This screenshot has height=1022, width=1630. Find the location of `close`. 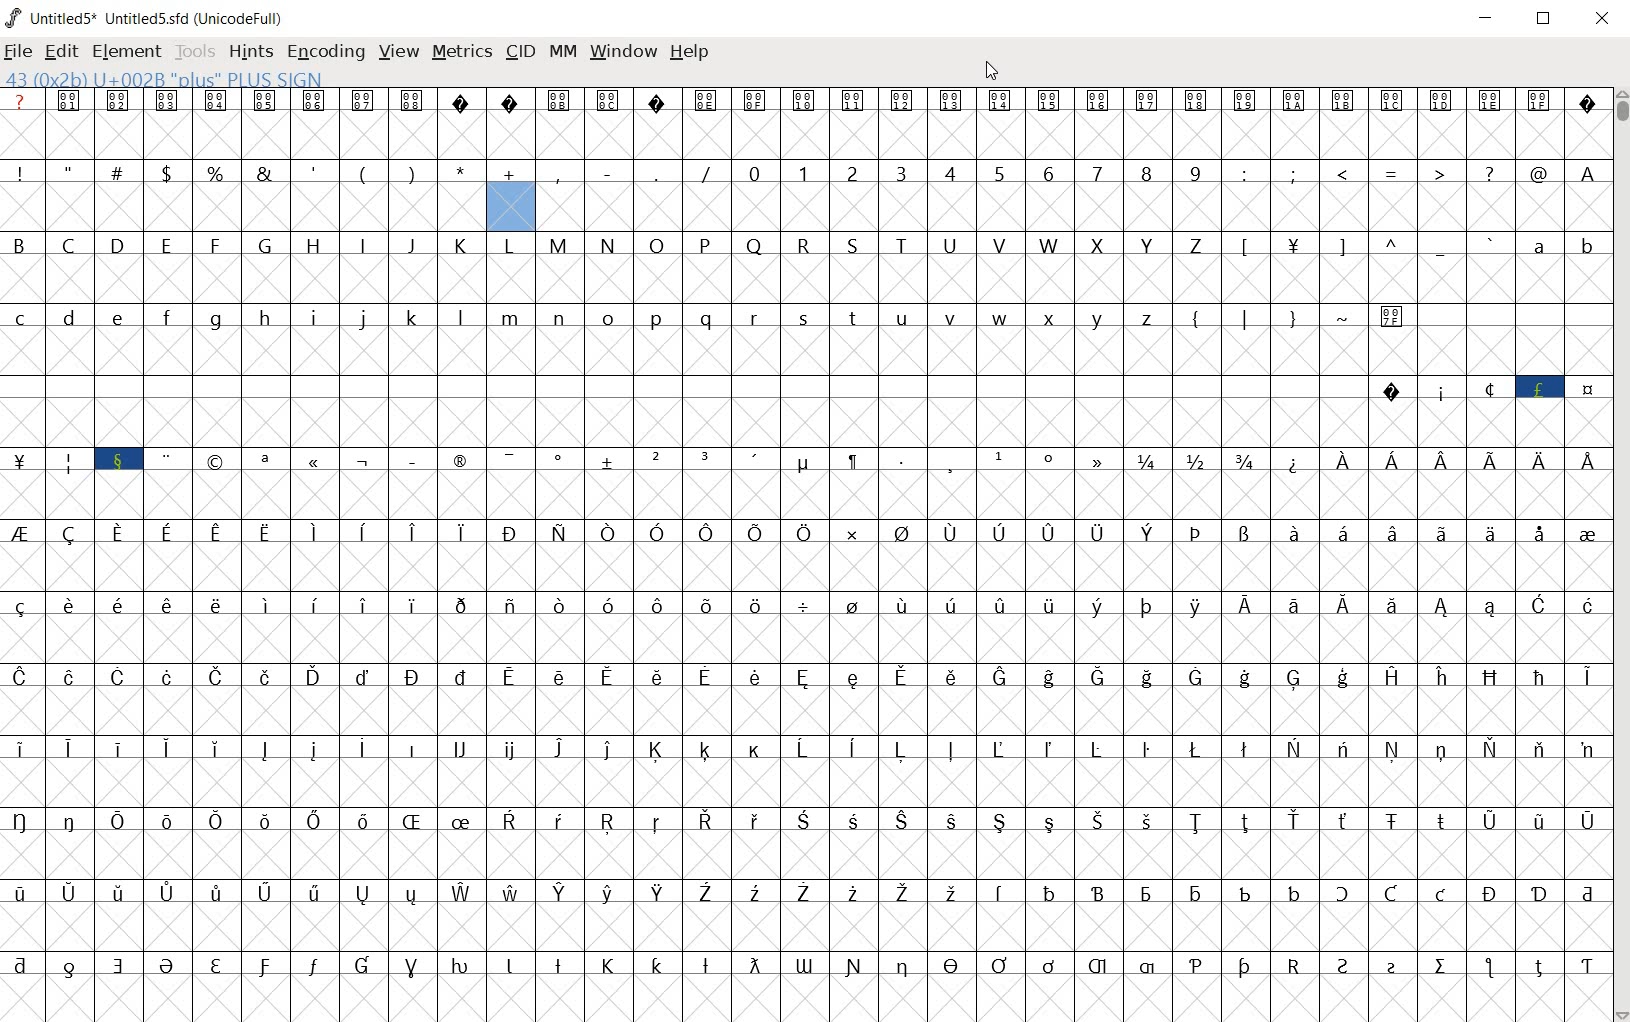

close is located at coordinates (1601, 20).